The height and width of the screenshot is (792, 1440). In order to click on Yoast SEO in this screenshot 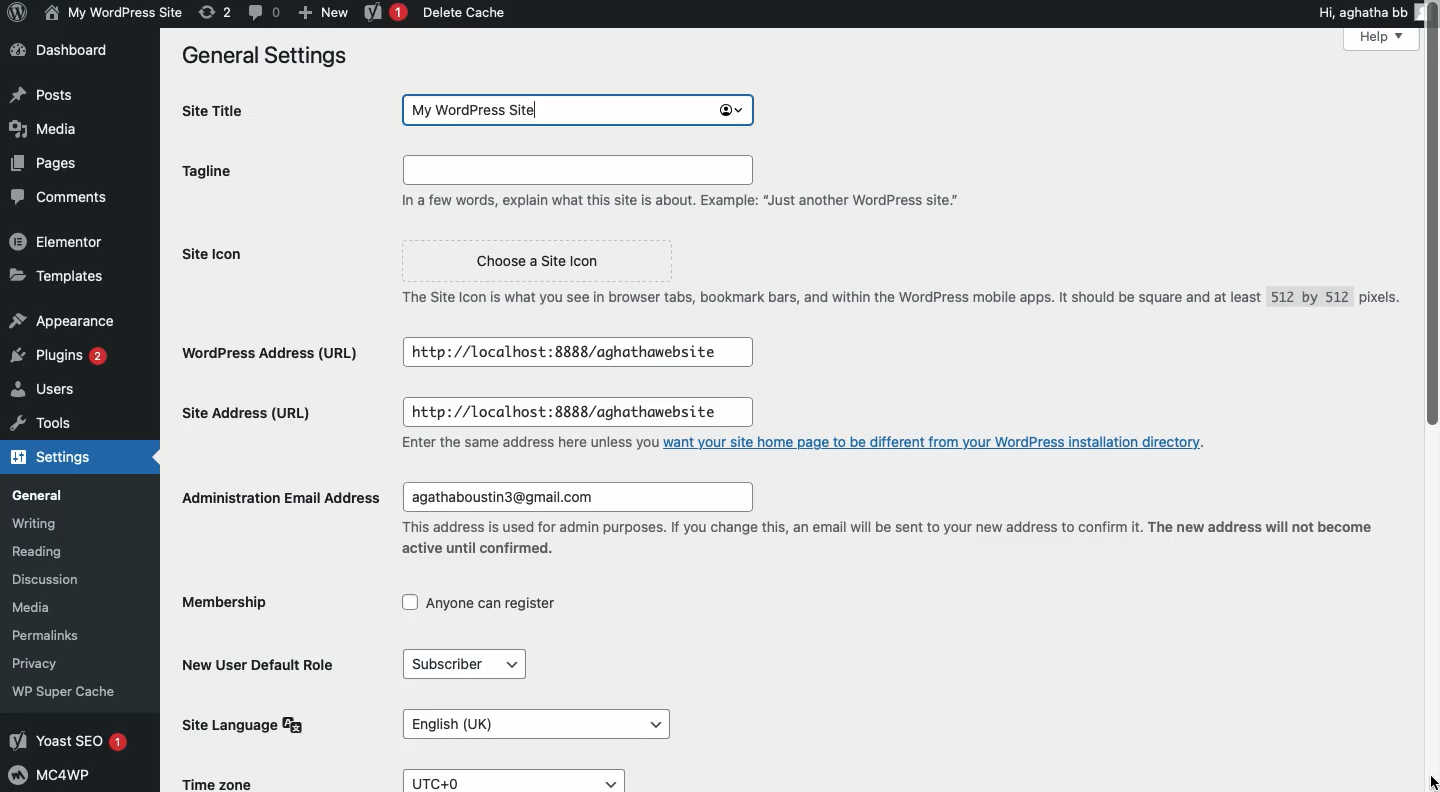, I will do `click(71, 740)`.